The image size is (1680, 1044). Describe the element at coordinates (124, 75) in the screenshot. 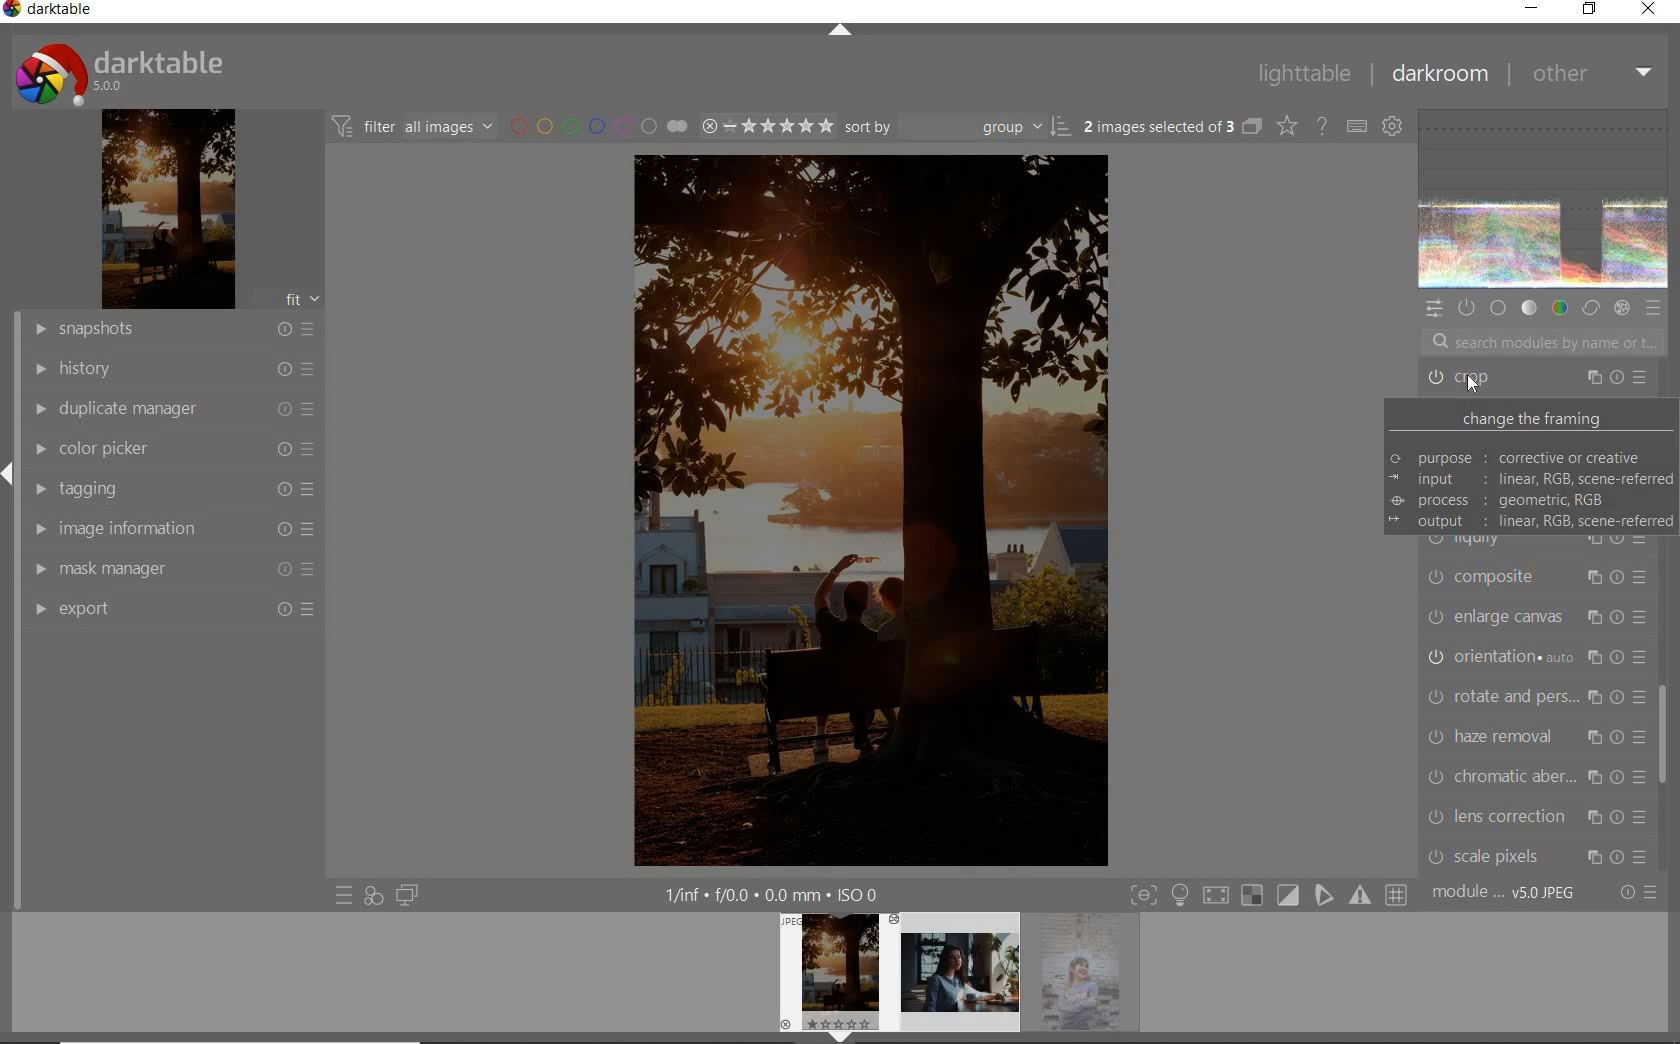

I see `system logo & name` at that location.